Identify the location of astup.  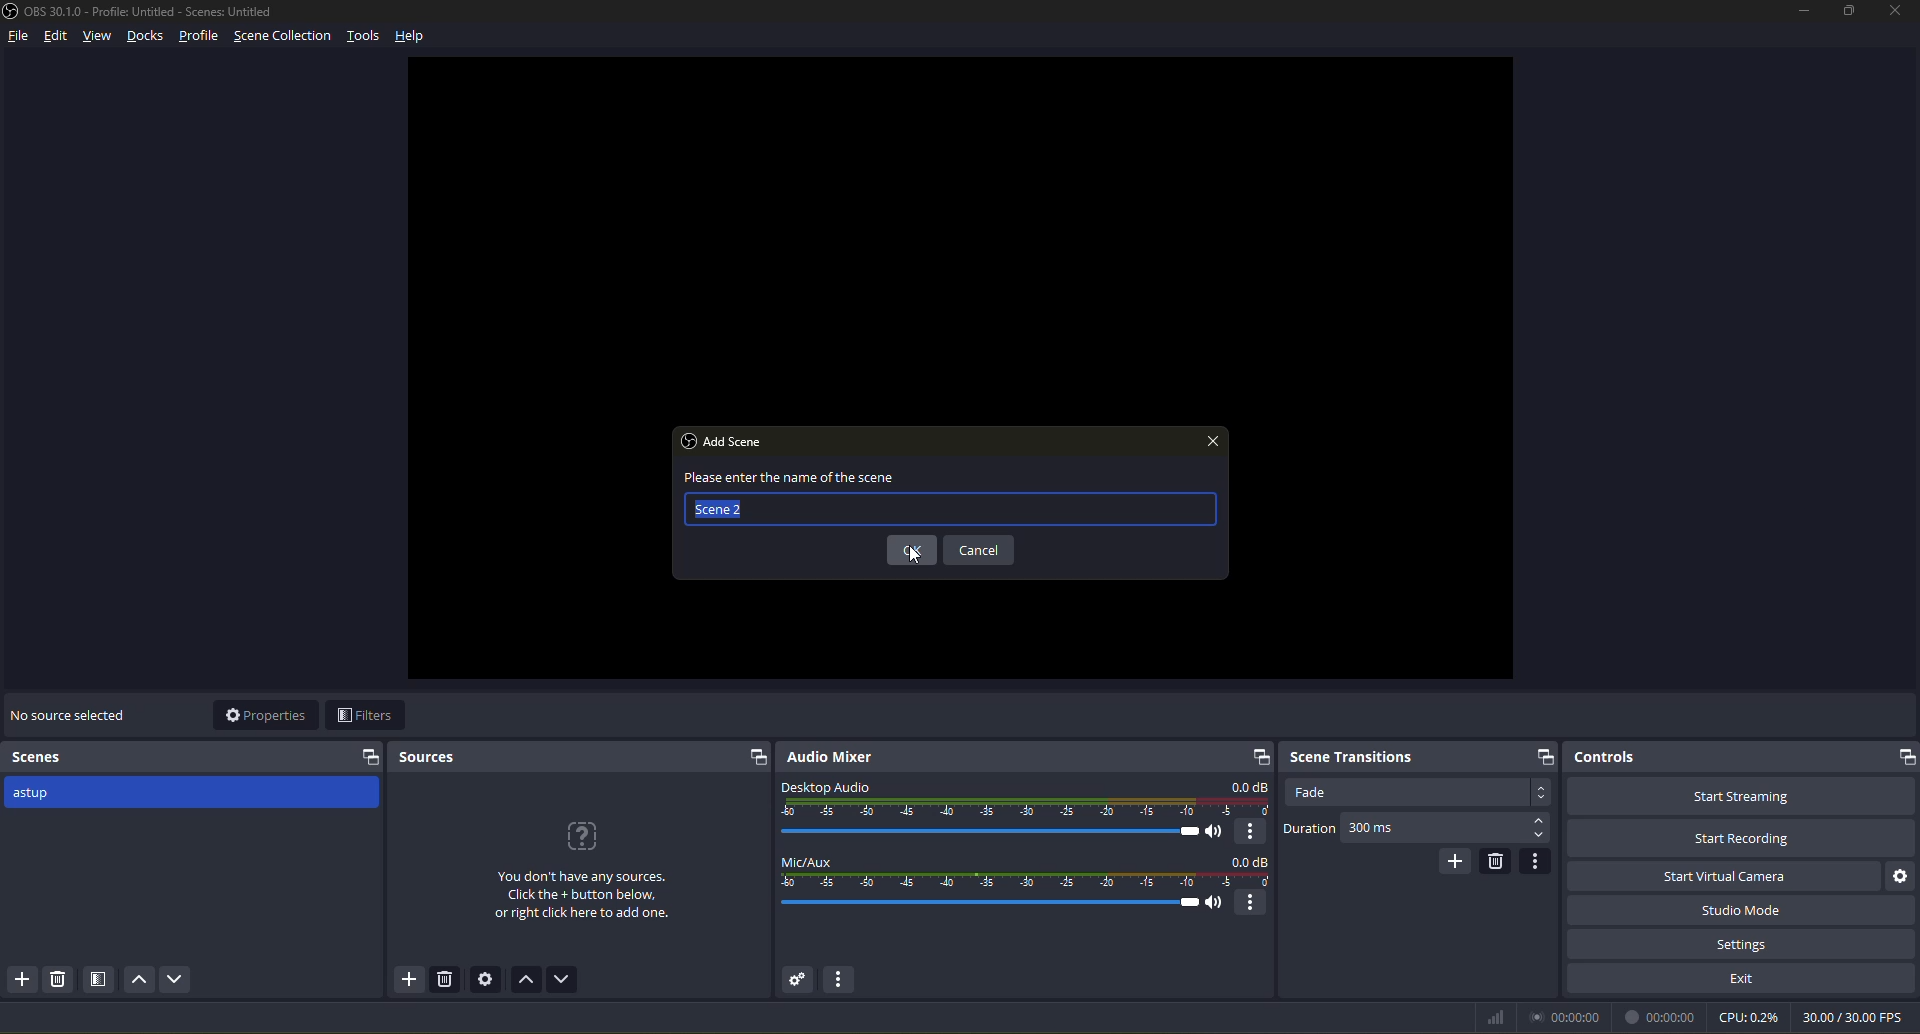
(37, 796).